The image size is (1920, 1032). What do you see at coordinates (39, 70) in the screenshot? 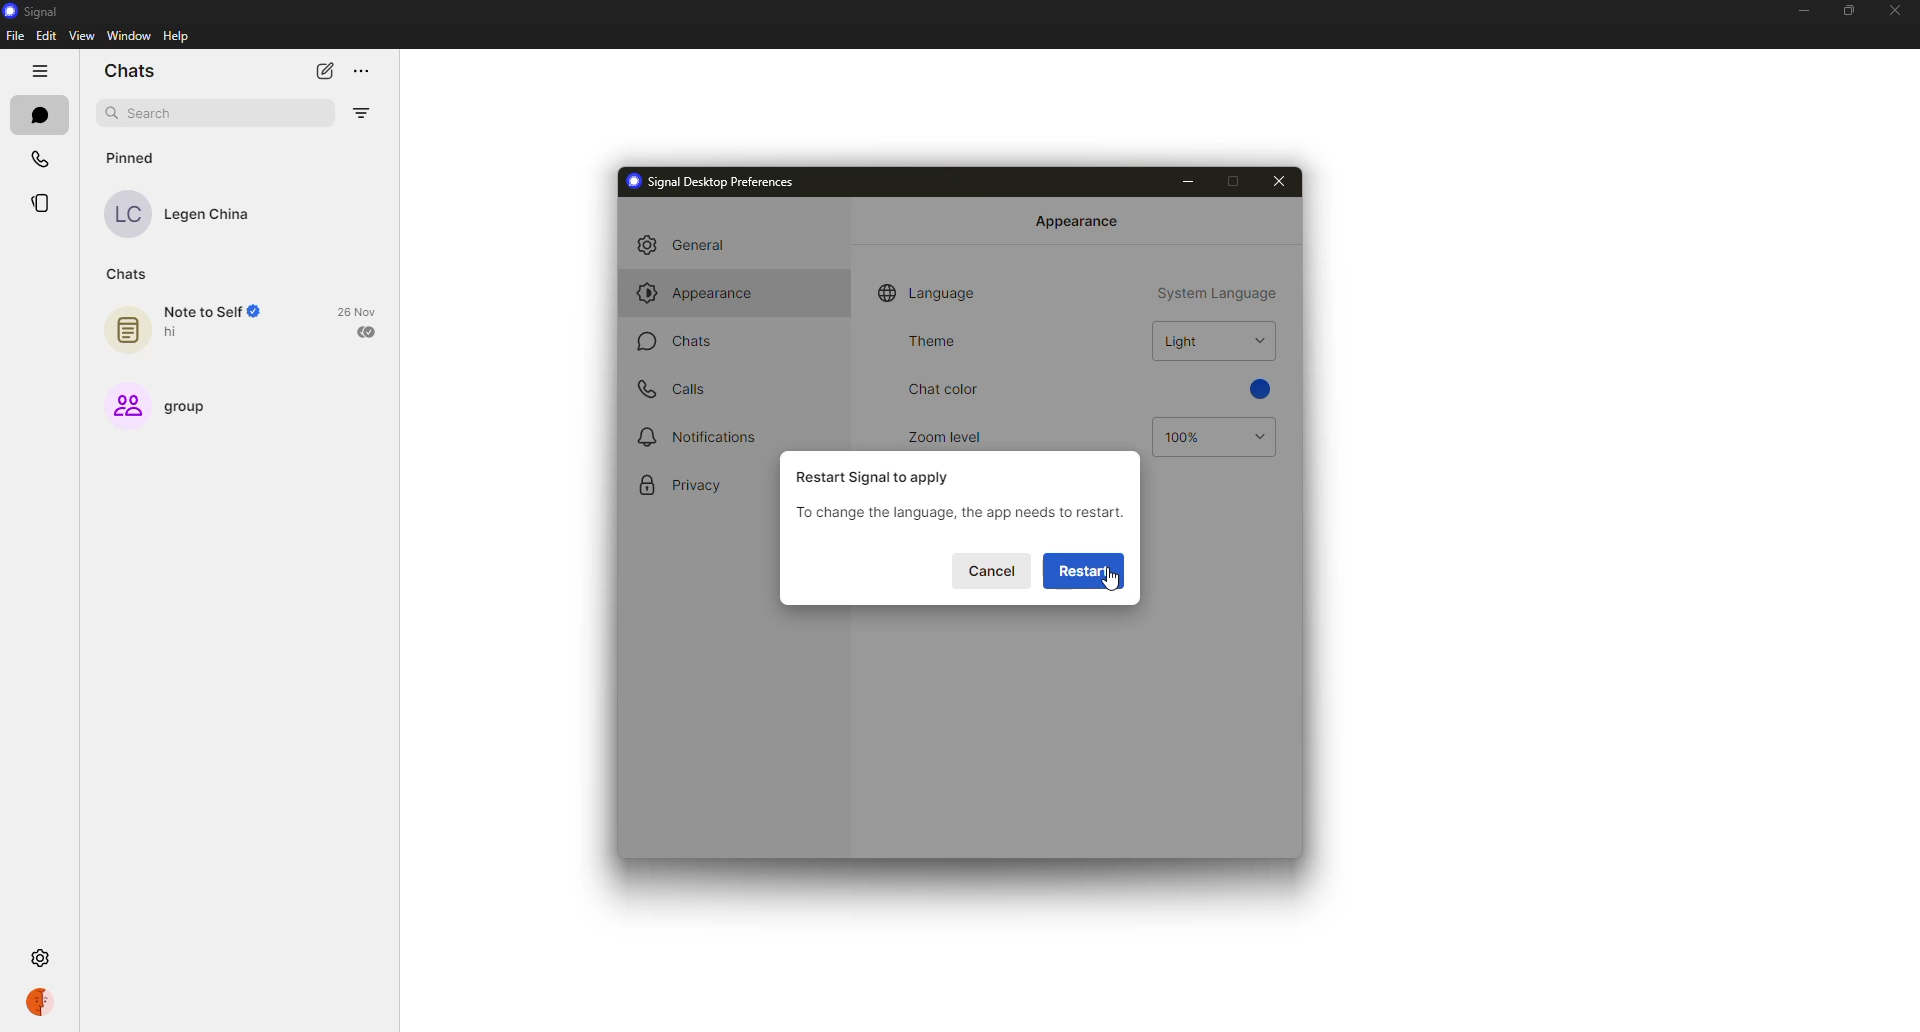
I see `hide tabs` at bounding box center [39, 70].